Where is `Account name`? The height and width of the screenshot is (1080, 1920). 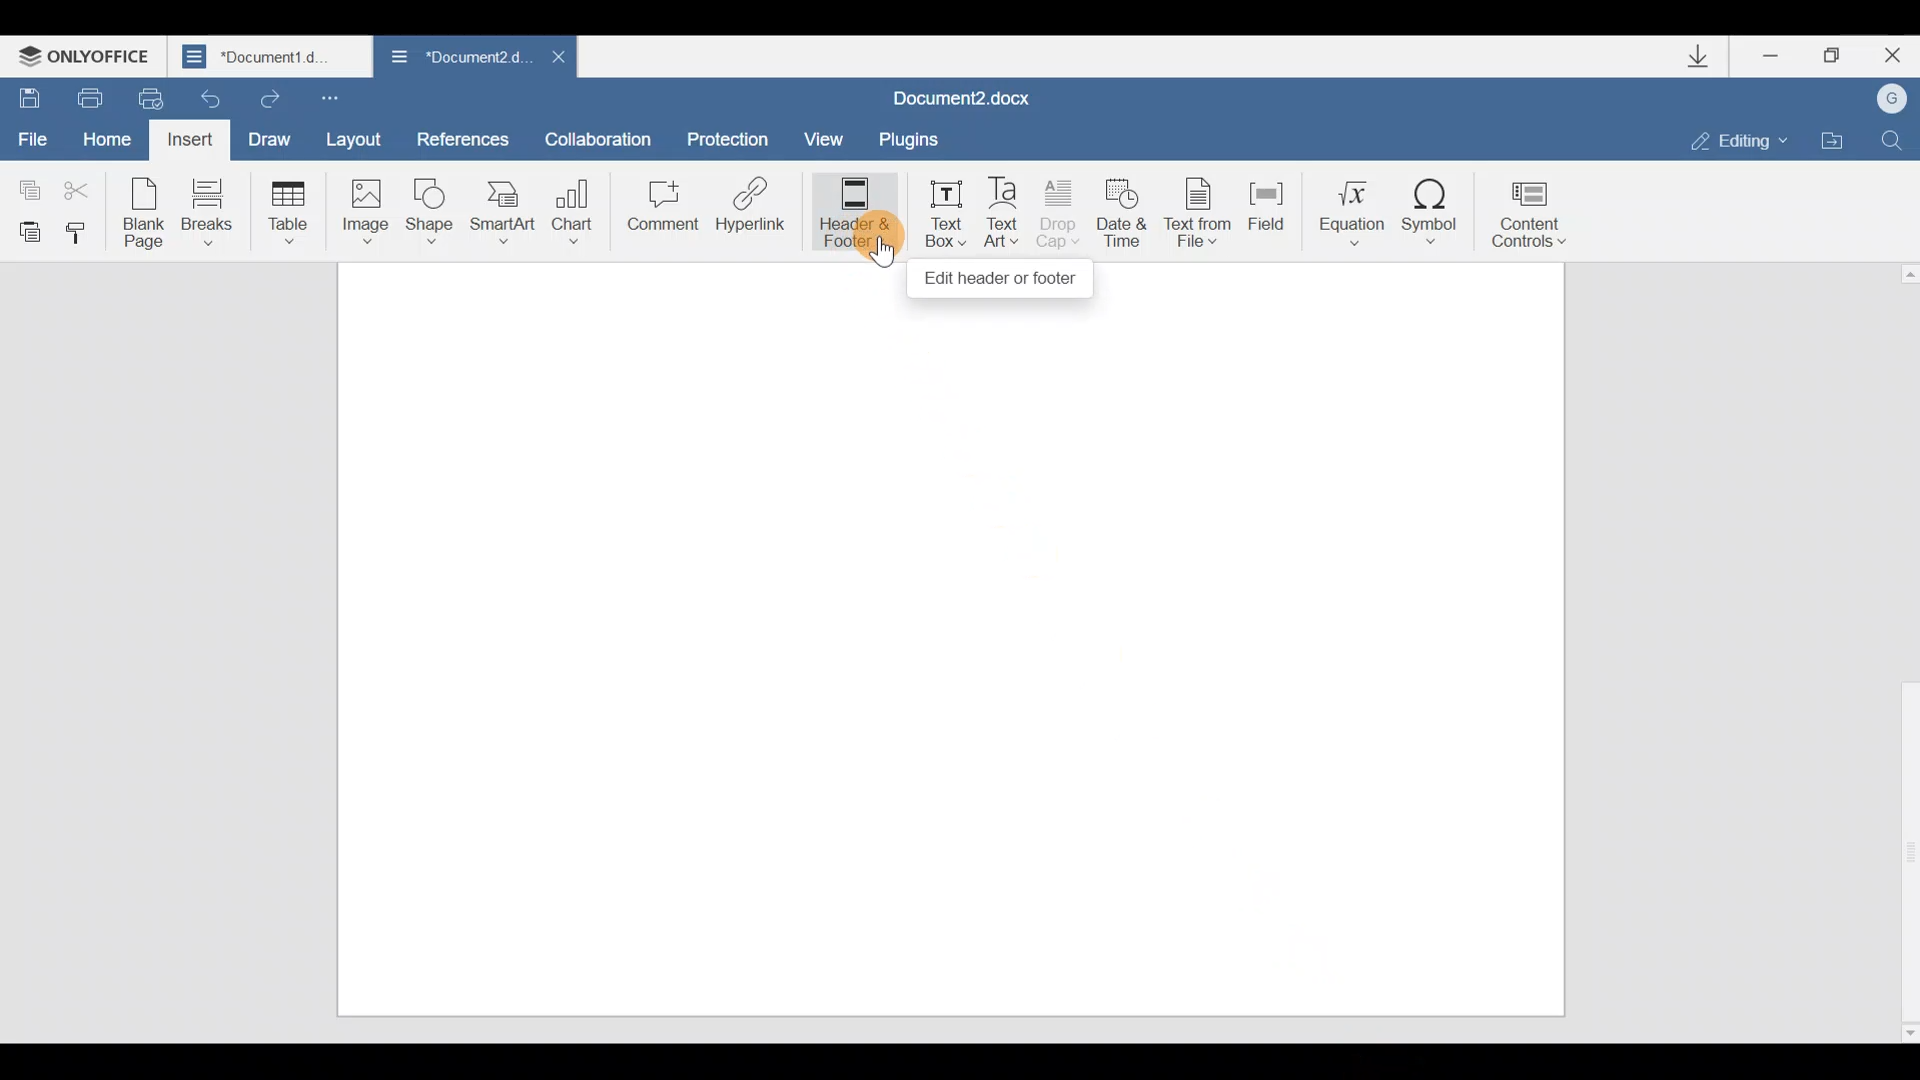 Account name is located at coordinates (1895, 99).